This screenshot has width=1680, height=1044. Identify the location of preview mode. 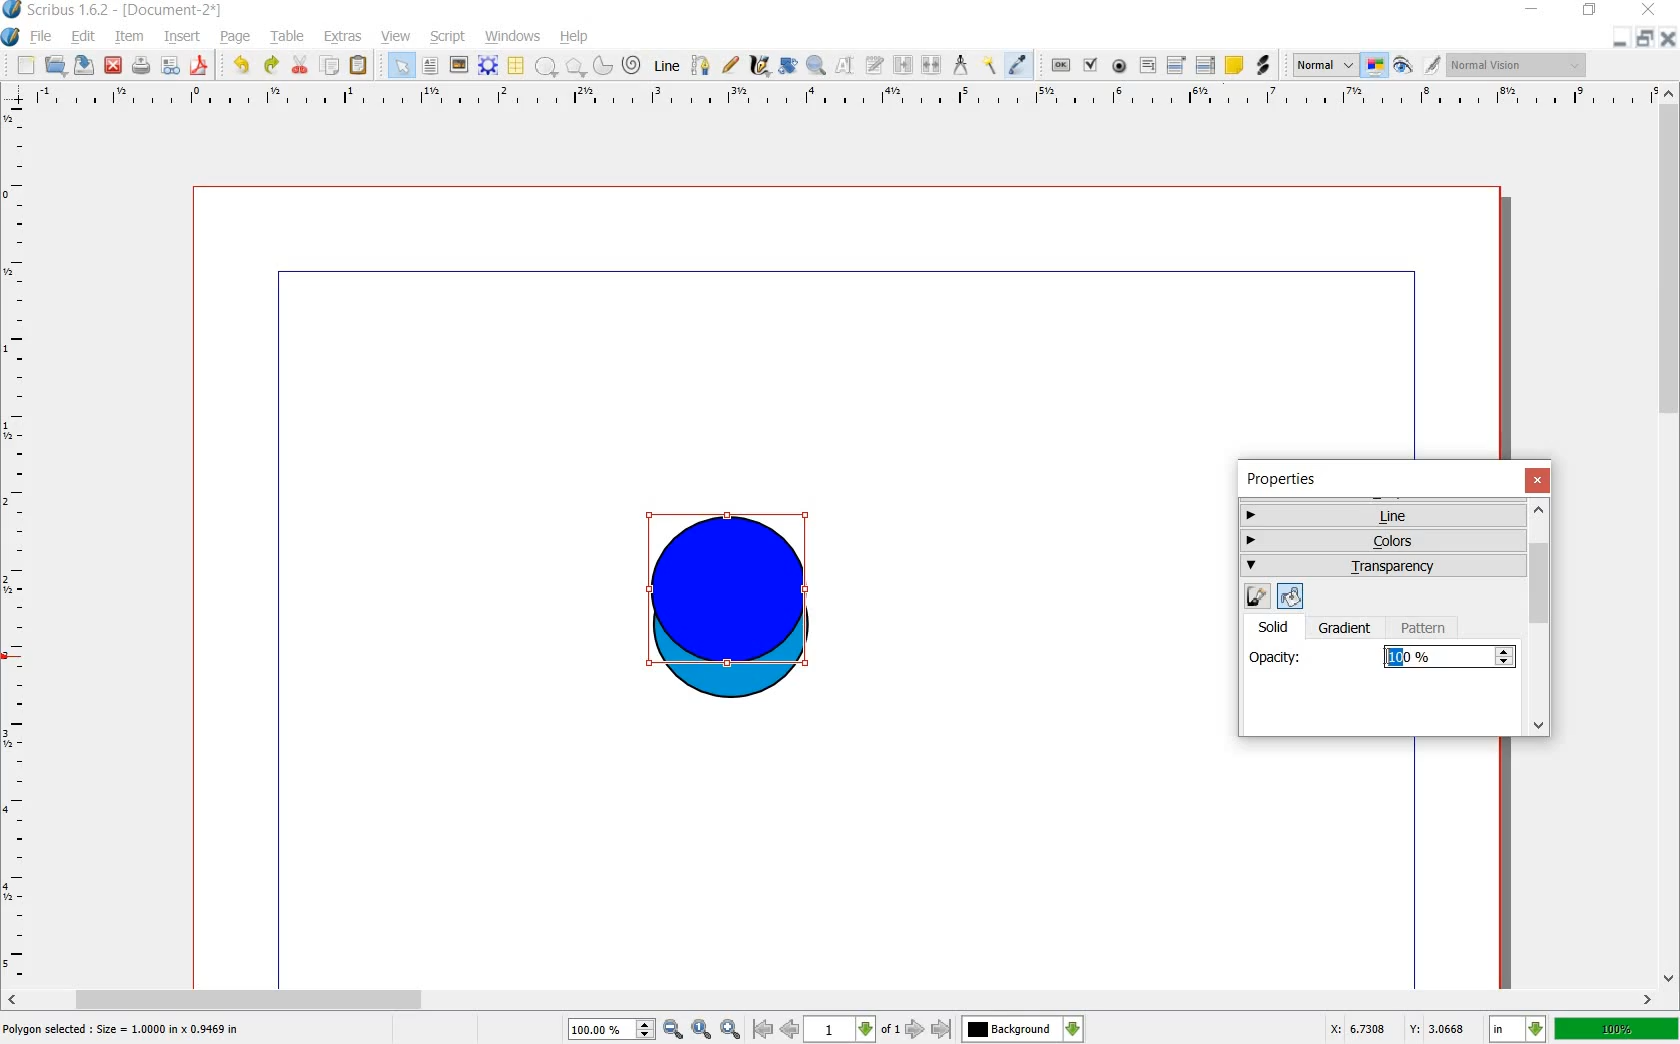
(1402, 69).